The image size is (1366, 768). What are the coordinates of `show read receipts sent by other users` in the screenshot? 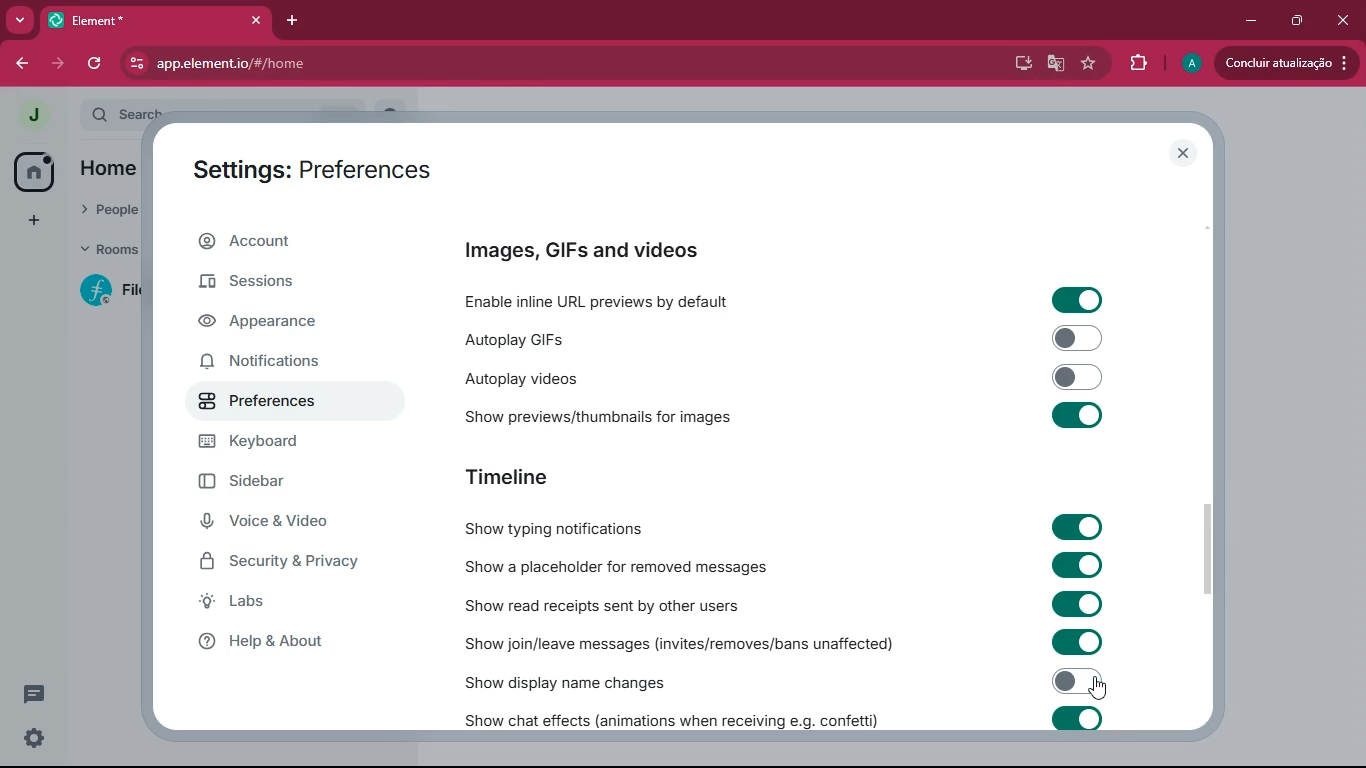 It's located at (623, 605).